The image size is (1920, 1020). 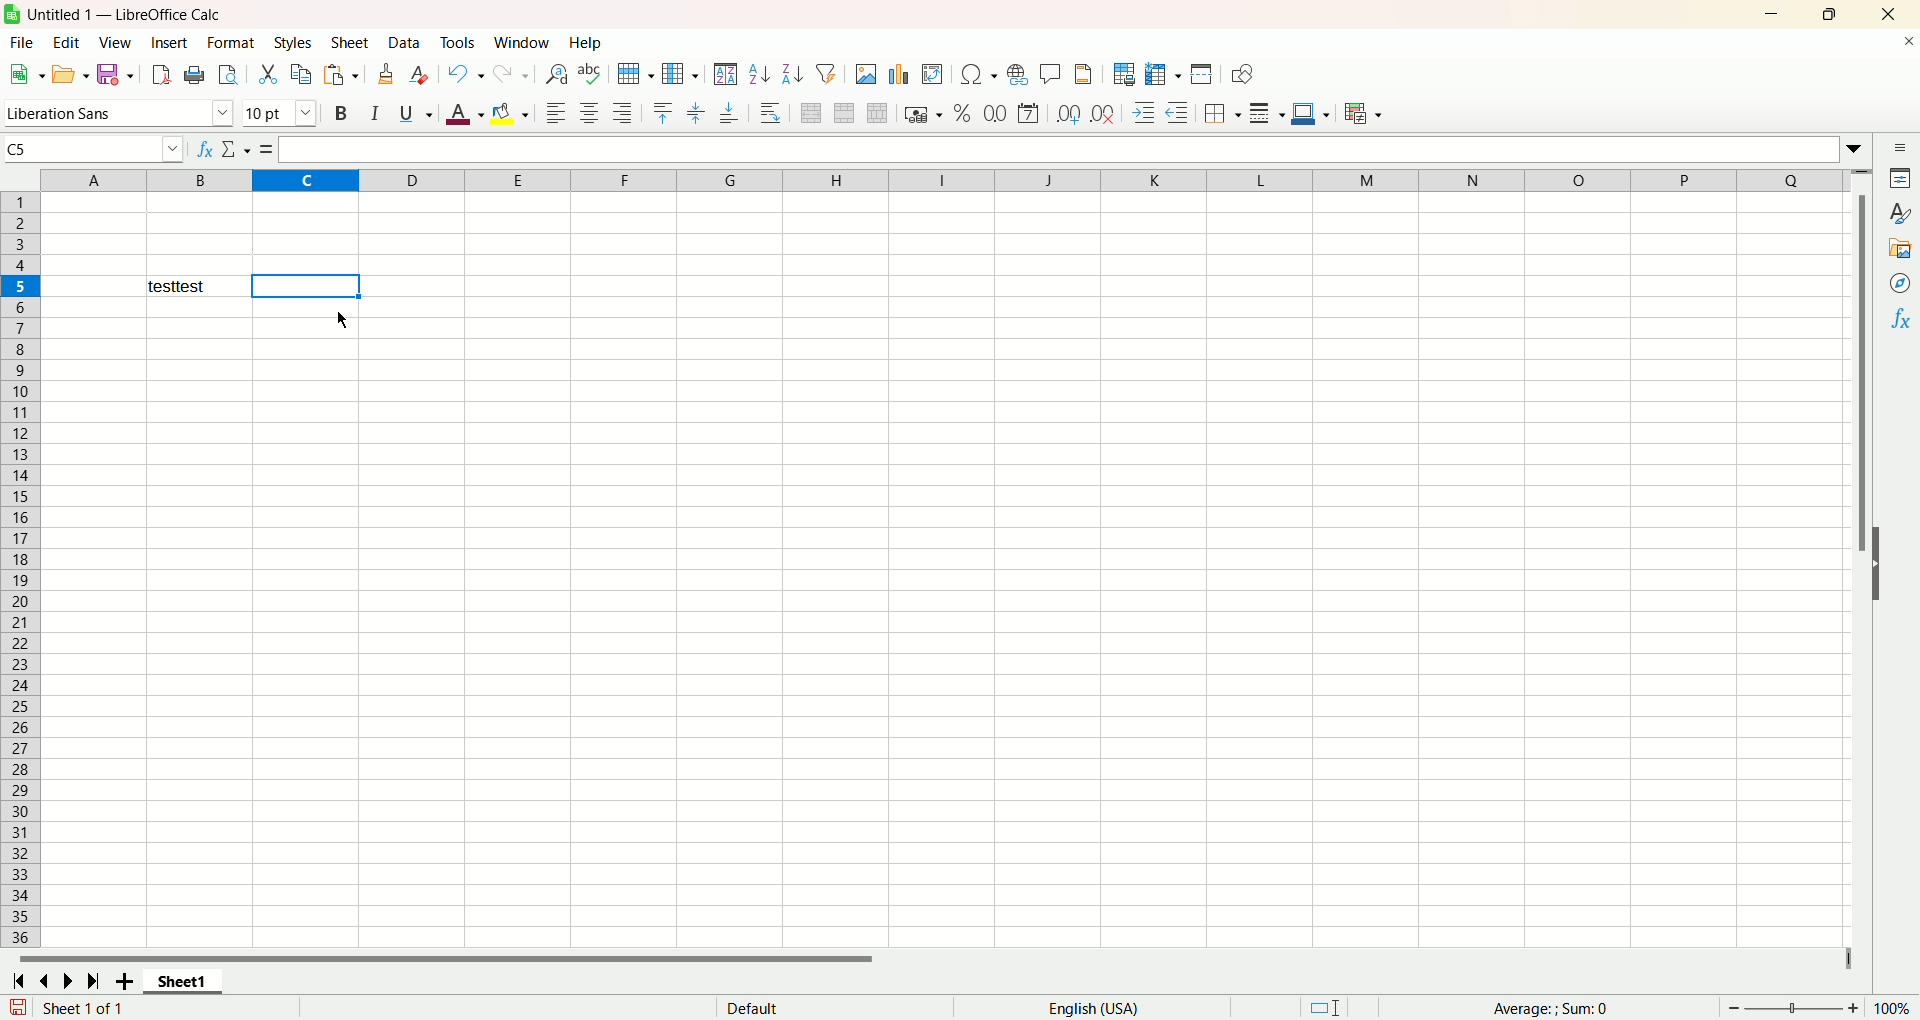 What do you see at coordinates (875, 113) in the screenshot?
I see `unmerge cells` at bounding box center [875, 113].